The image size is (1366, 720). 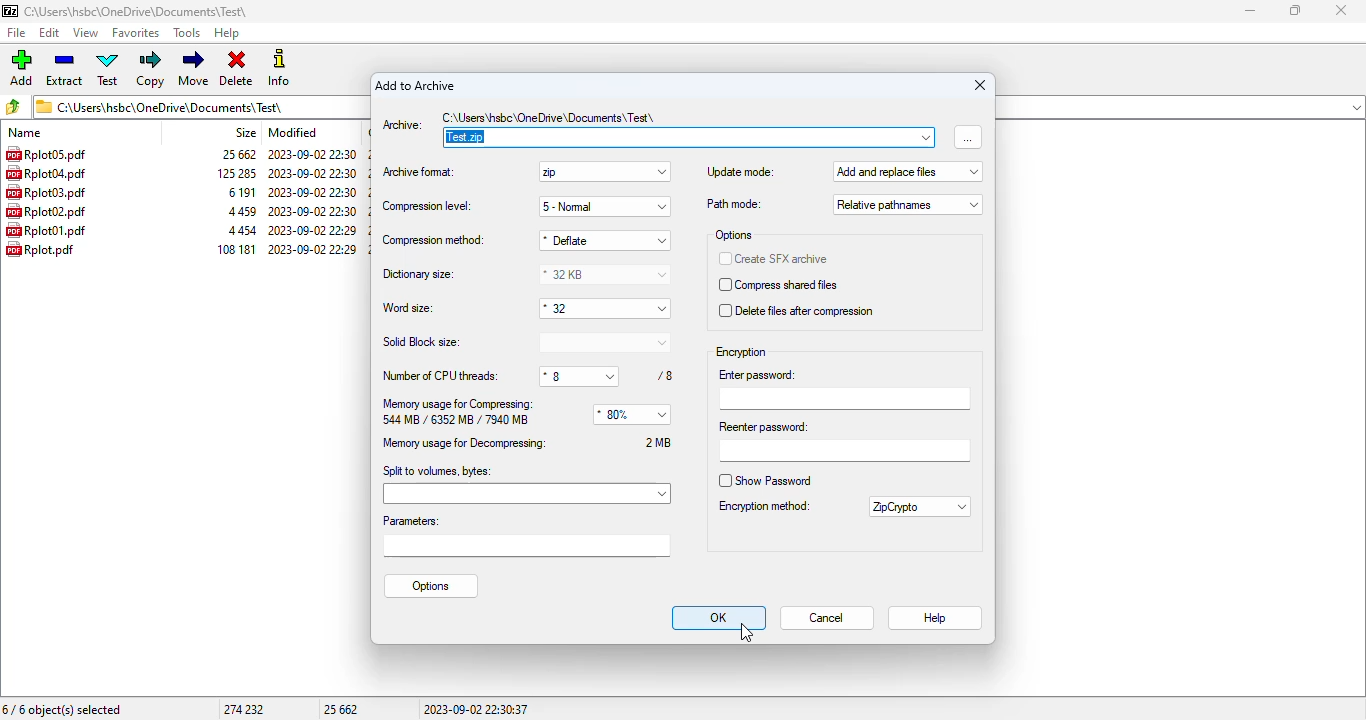 I want to click on 274 232, so click(x=243, y=709).